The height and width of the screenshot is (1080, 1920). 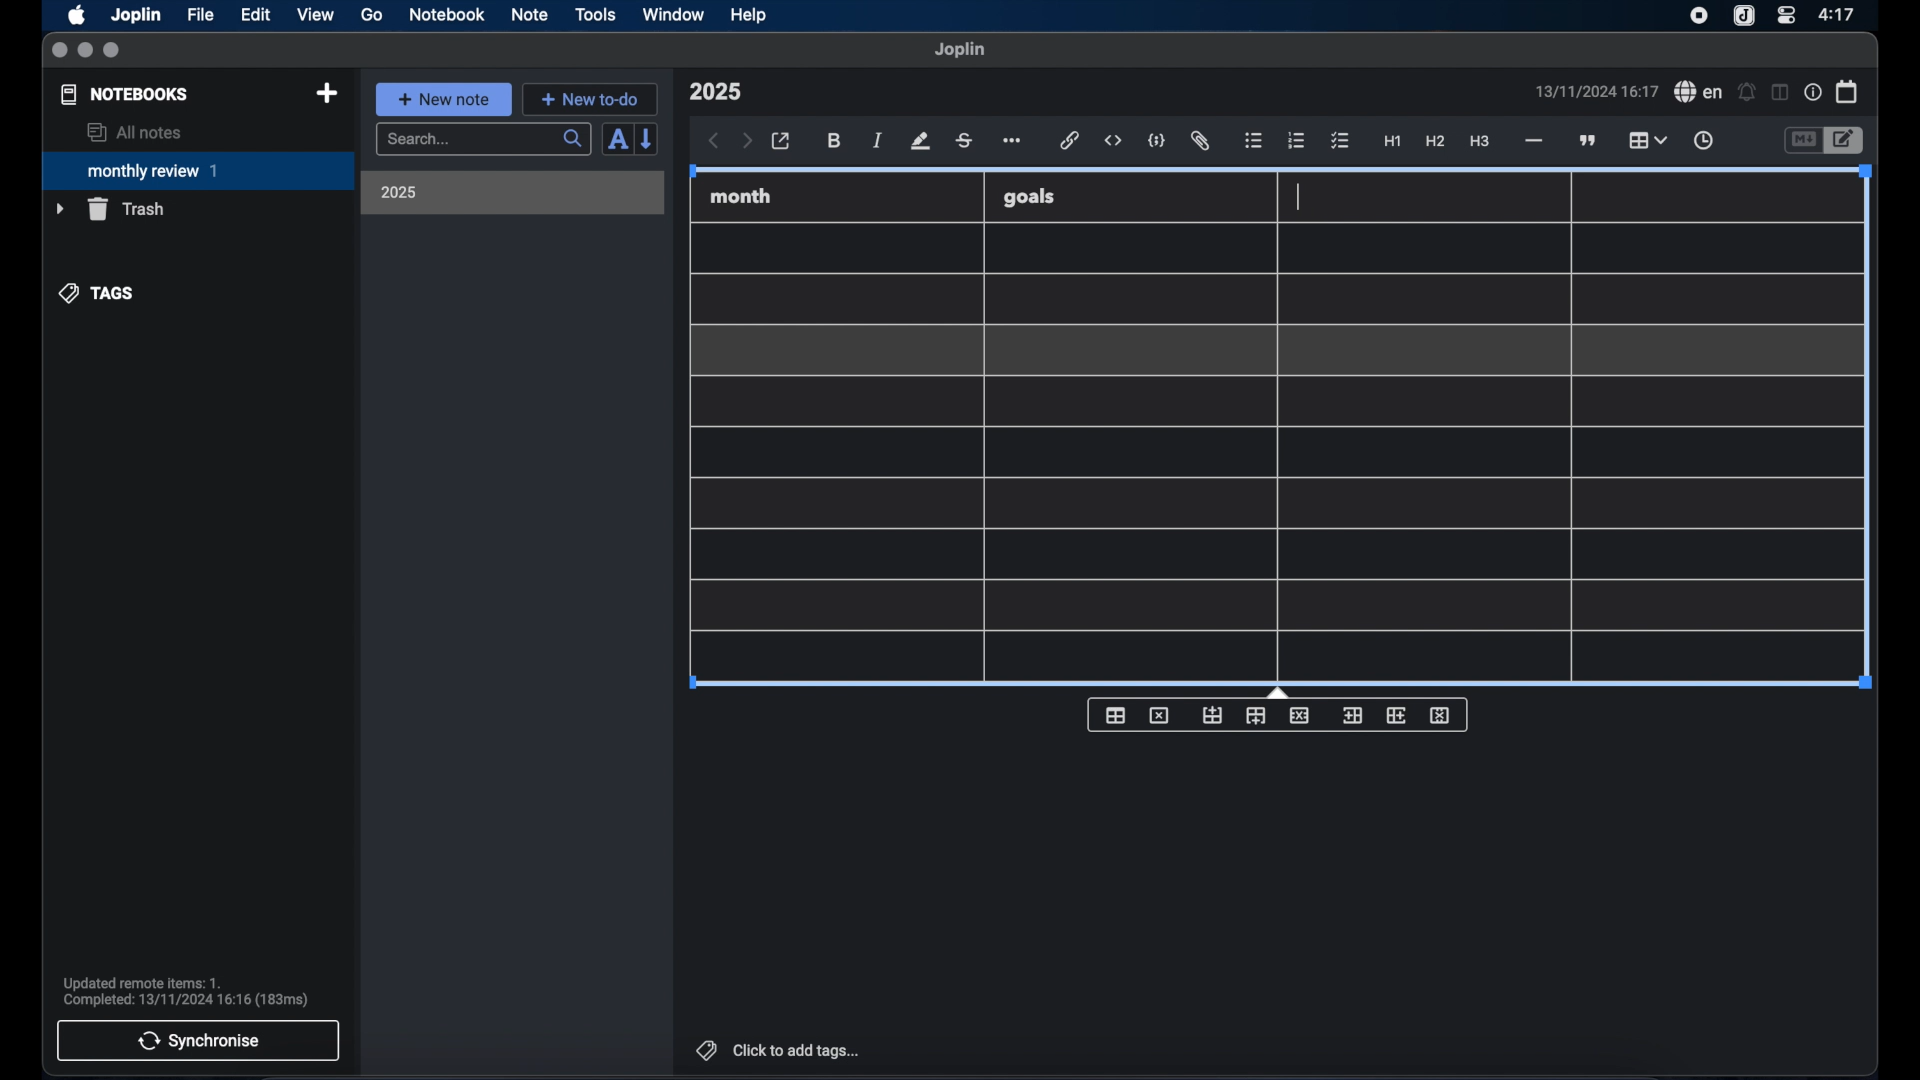 What do you see at coordinates (483, 141) in the screenshot?
I see `search bar` at bounding box center [483, 141].